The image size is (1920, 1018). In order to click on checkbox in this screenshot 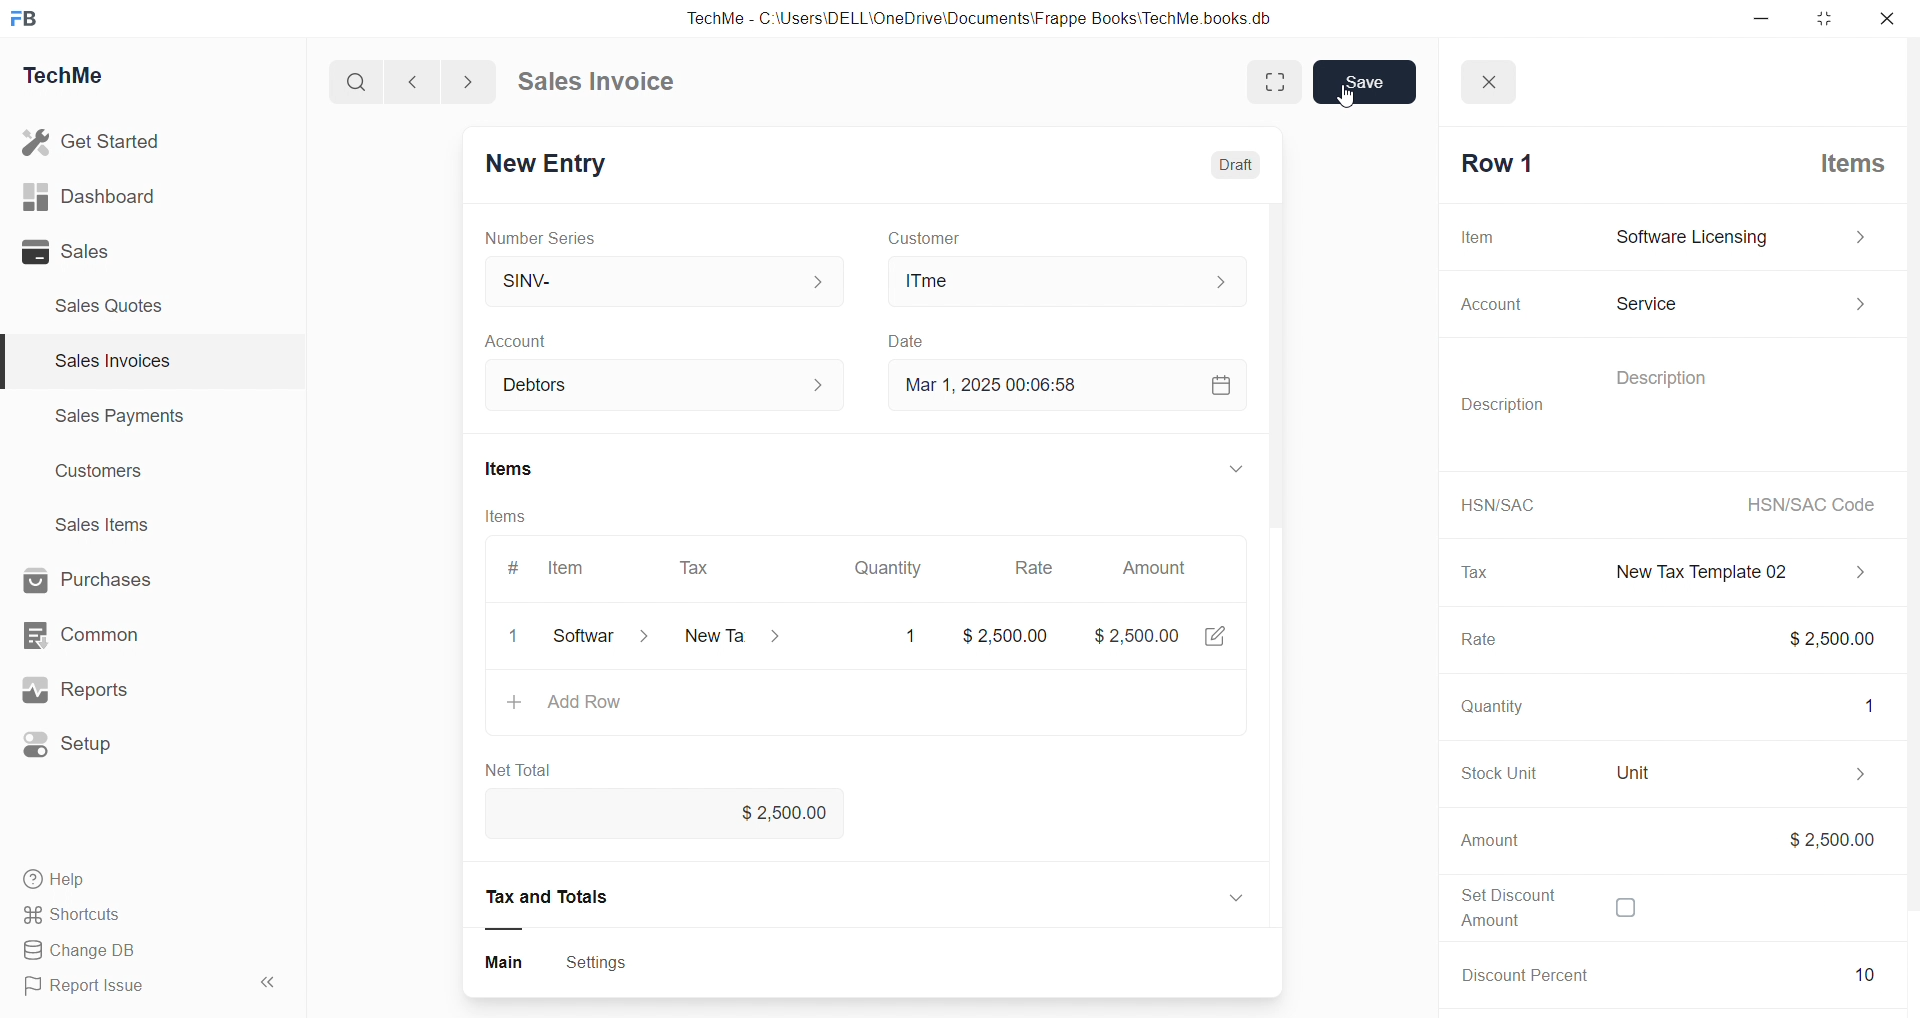, I will do `click(1624, 910)`.